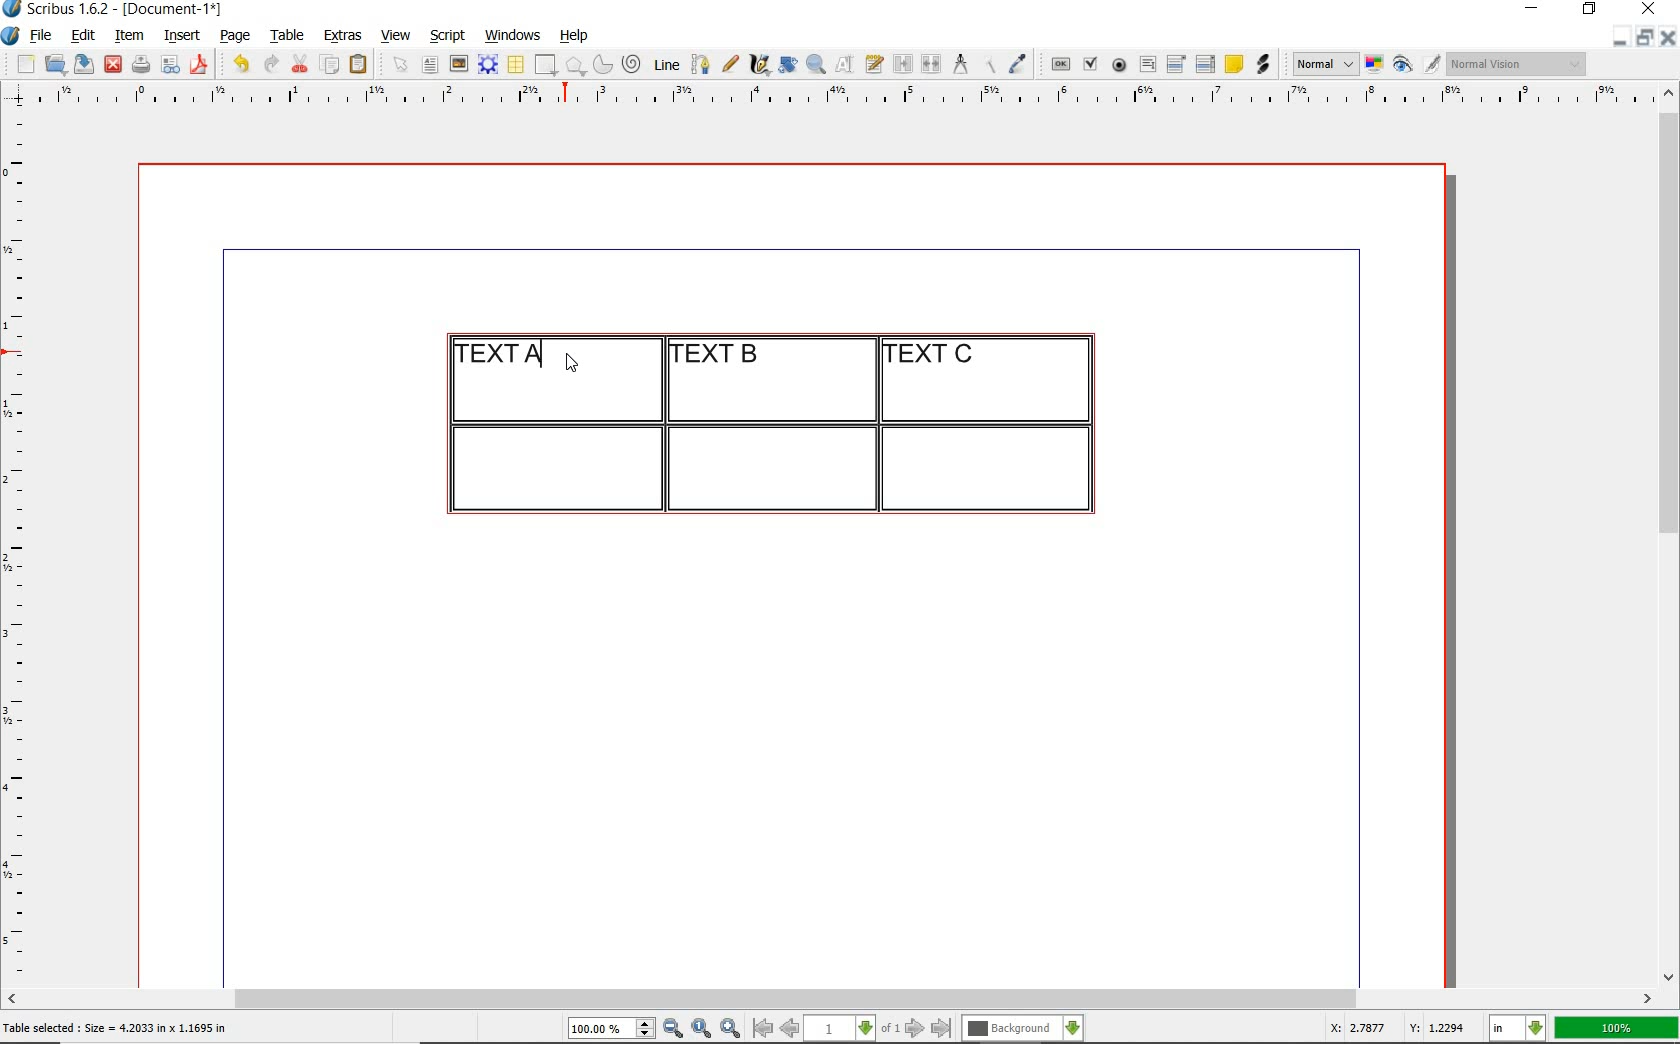 Image resolution: width=1680 pixels, height=1044 pixels. I want to click on unlink text frames, so click(931, 65).